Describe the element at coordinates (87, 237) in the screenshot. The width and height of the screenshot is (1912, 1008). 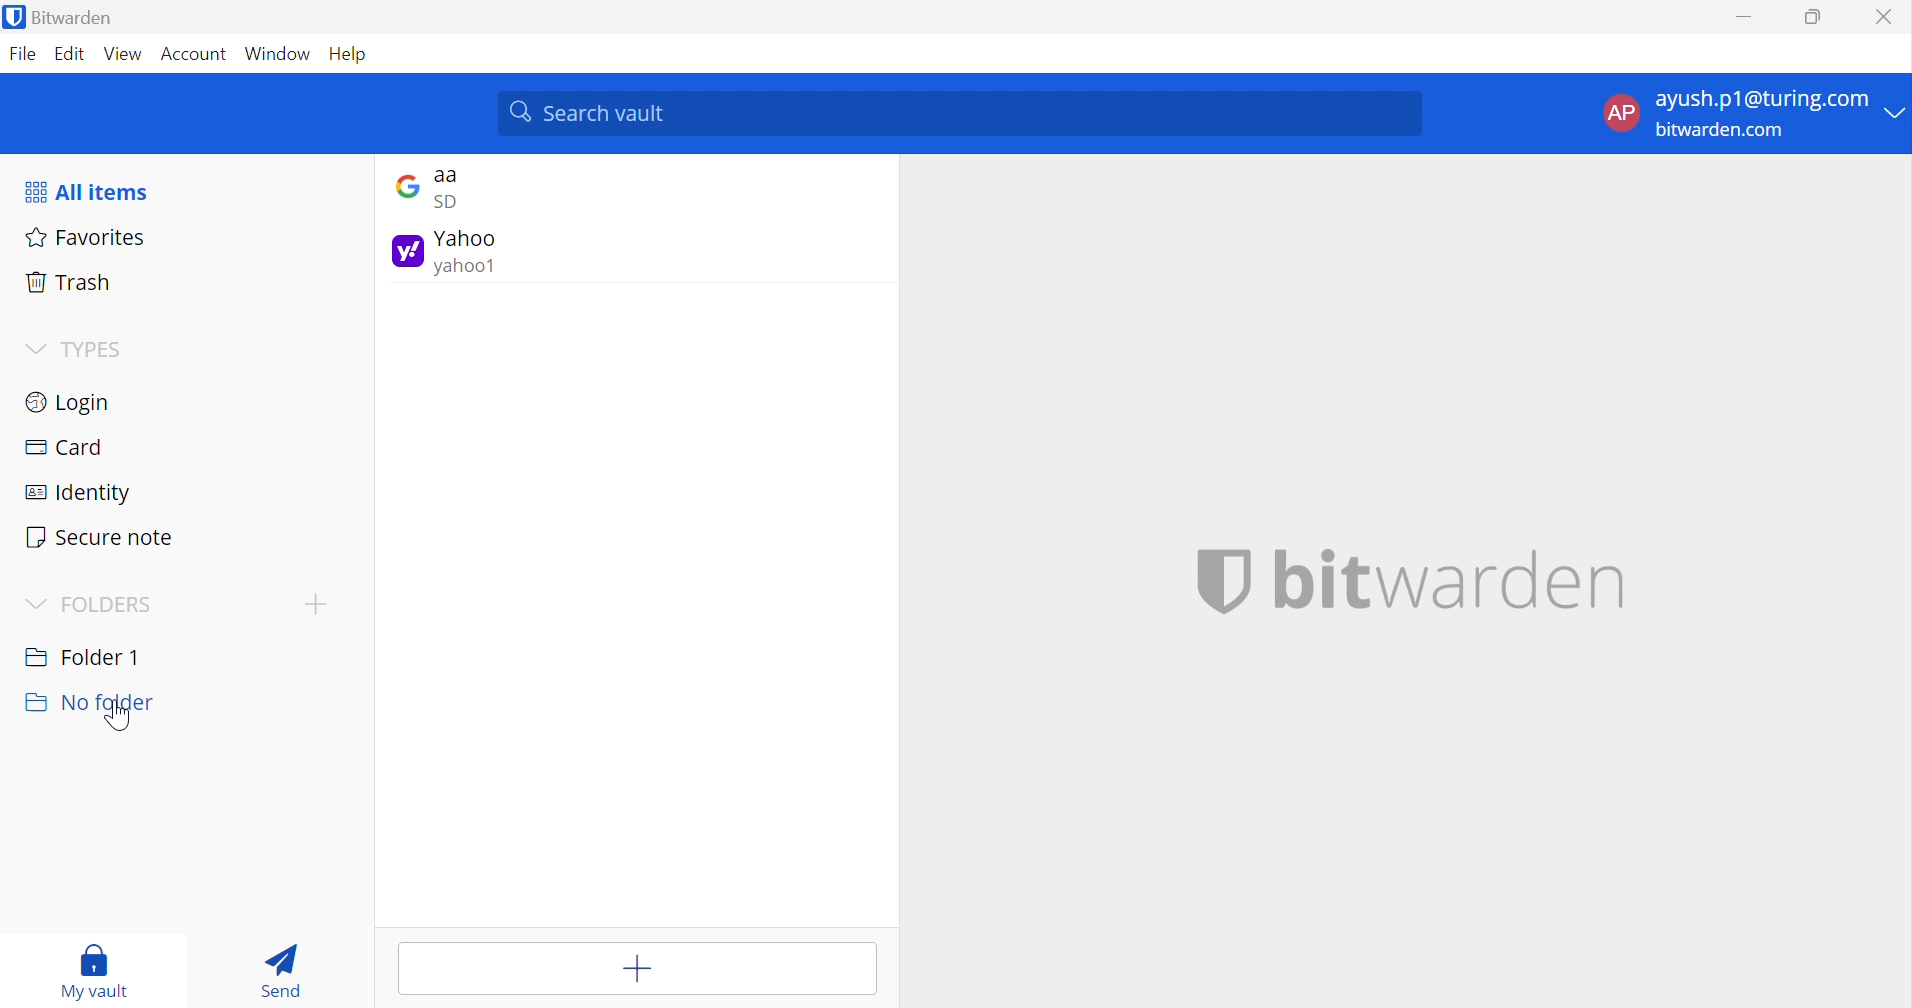
I see `Favorites` at that location.